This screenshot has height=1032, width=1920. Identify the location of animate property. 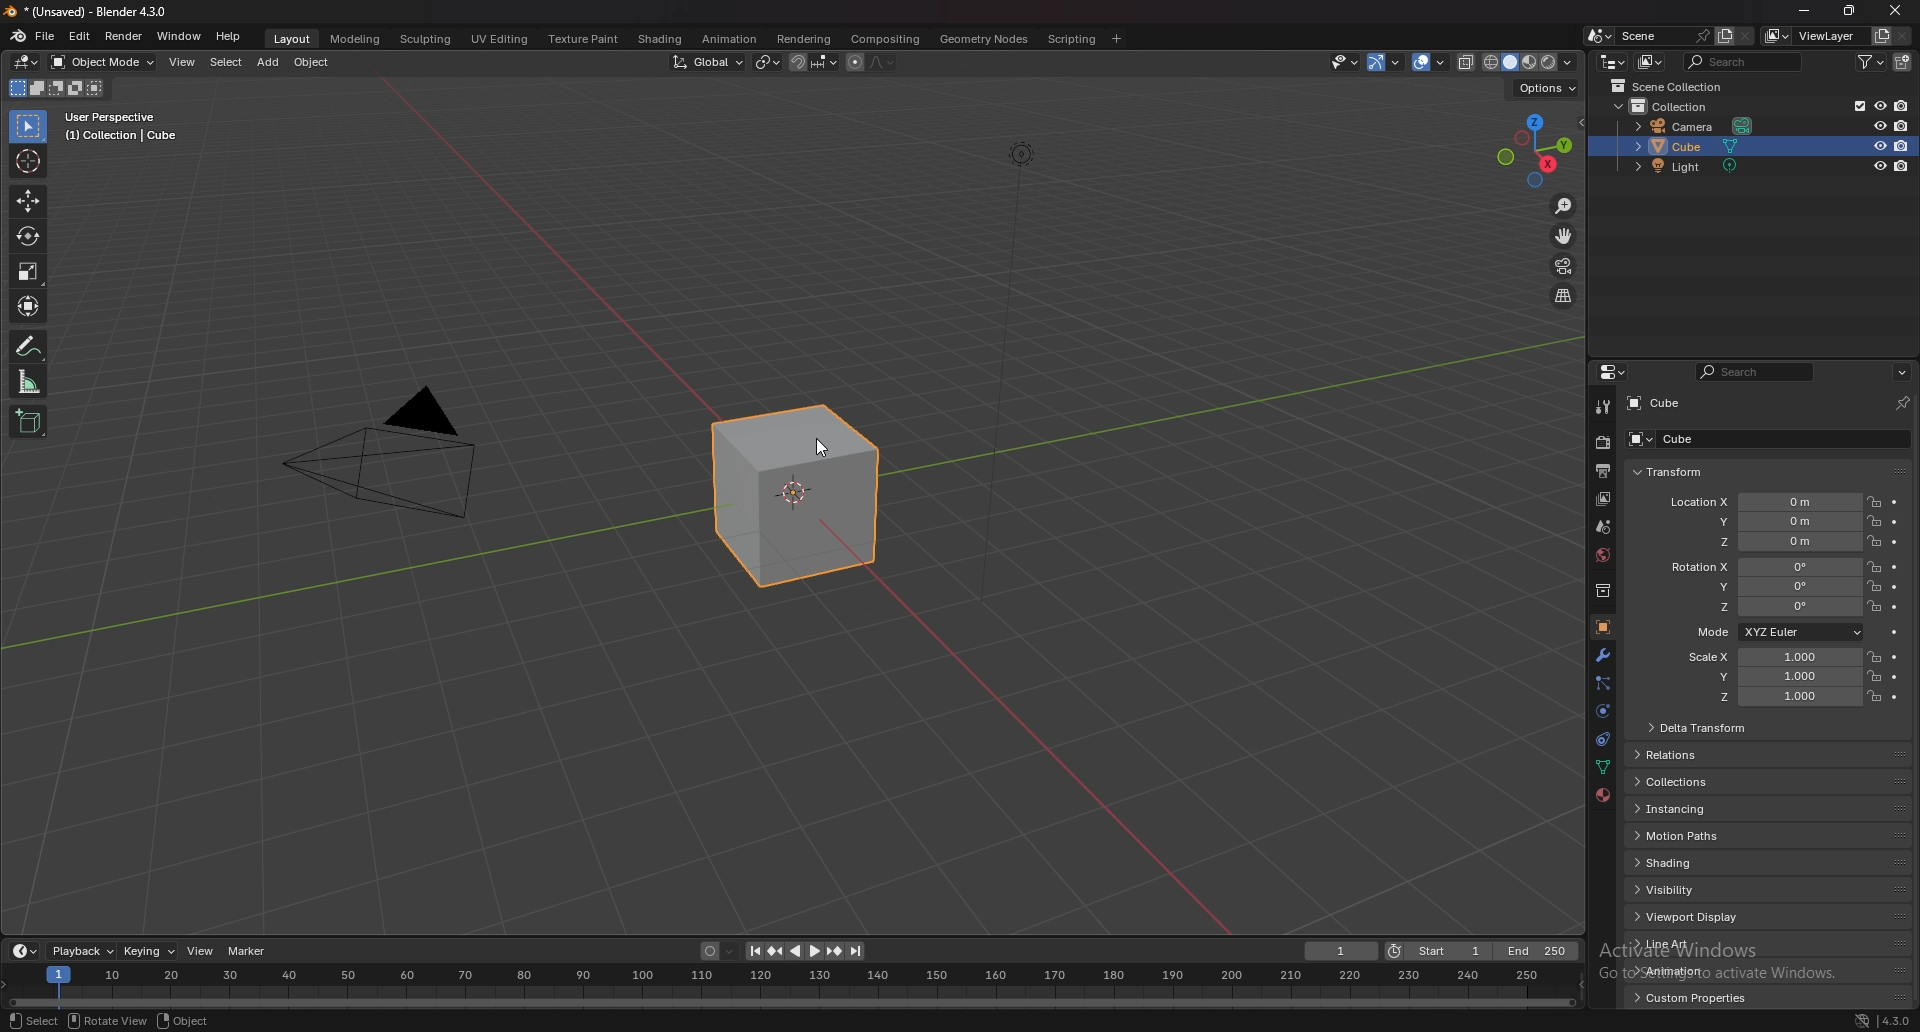
(1894, 658).